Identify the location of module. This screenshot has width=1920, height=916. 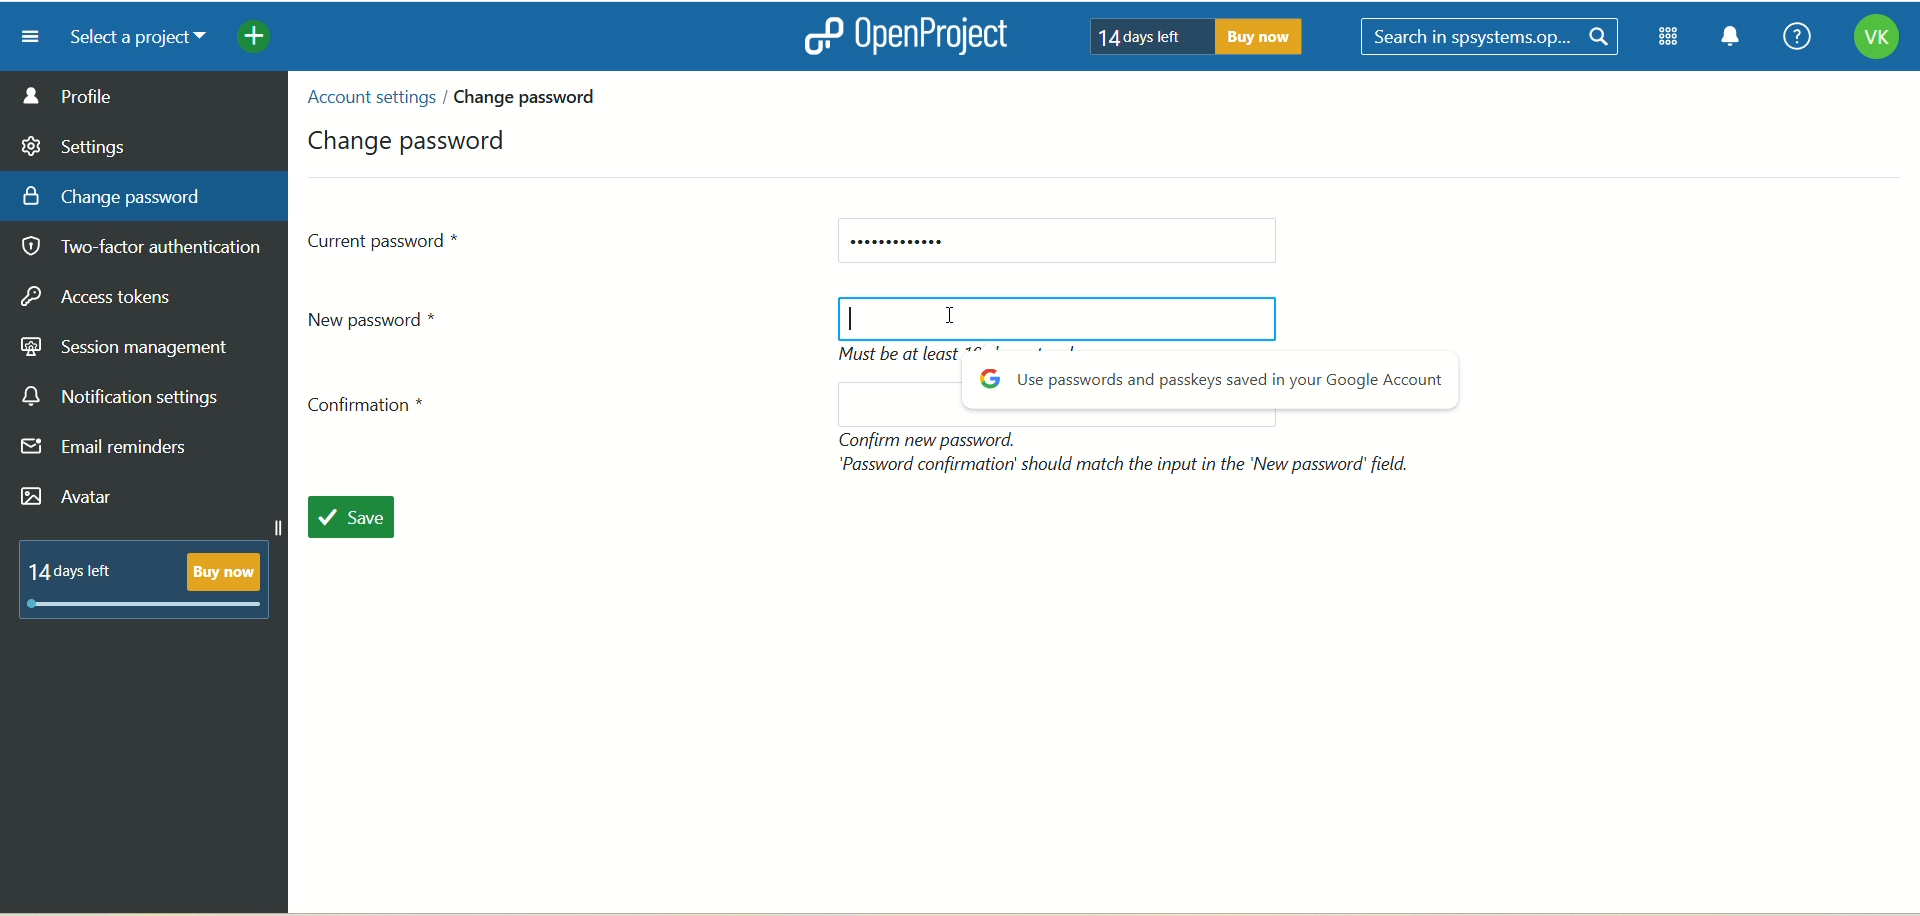
(1672, 37).